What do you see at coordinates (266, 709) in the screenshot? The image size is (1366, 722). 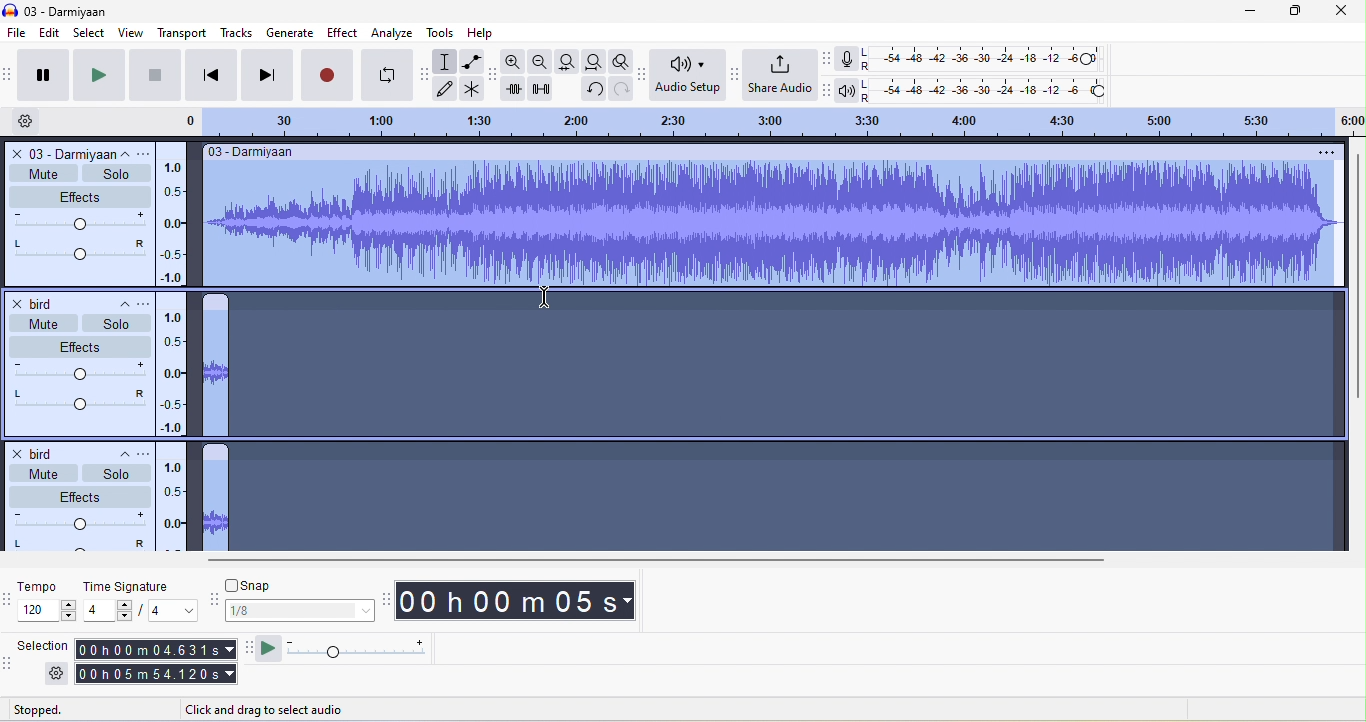 I see `click and drag to select audio` at bounding box center [266, 709].